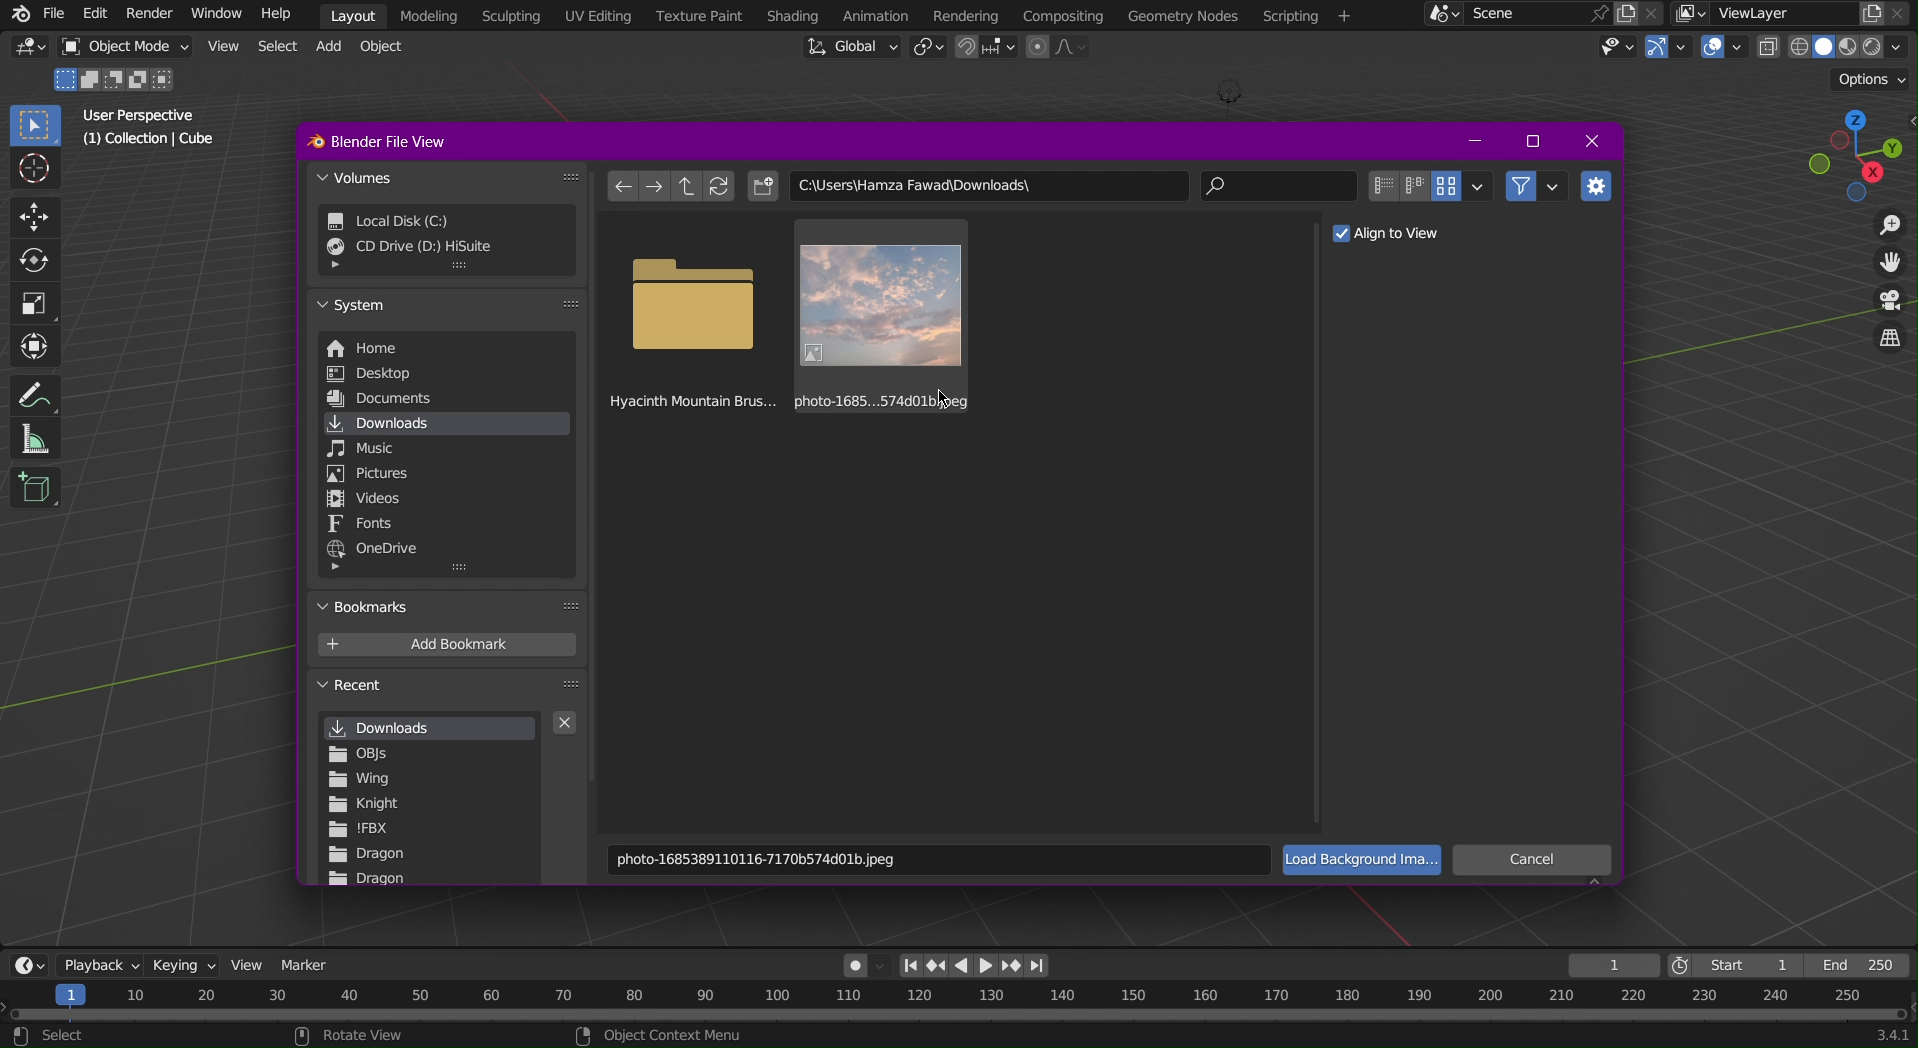 This screenshot has width=1918, height=1048. What do you see at coordinates (442, 308) in the screenshot?
I see `System` at bounding box center [442, 308].